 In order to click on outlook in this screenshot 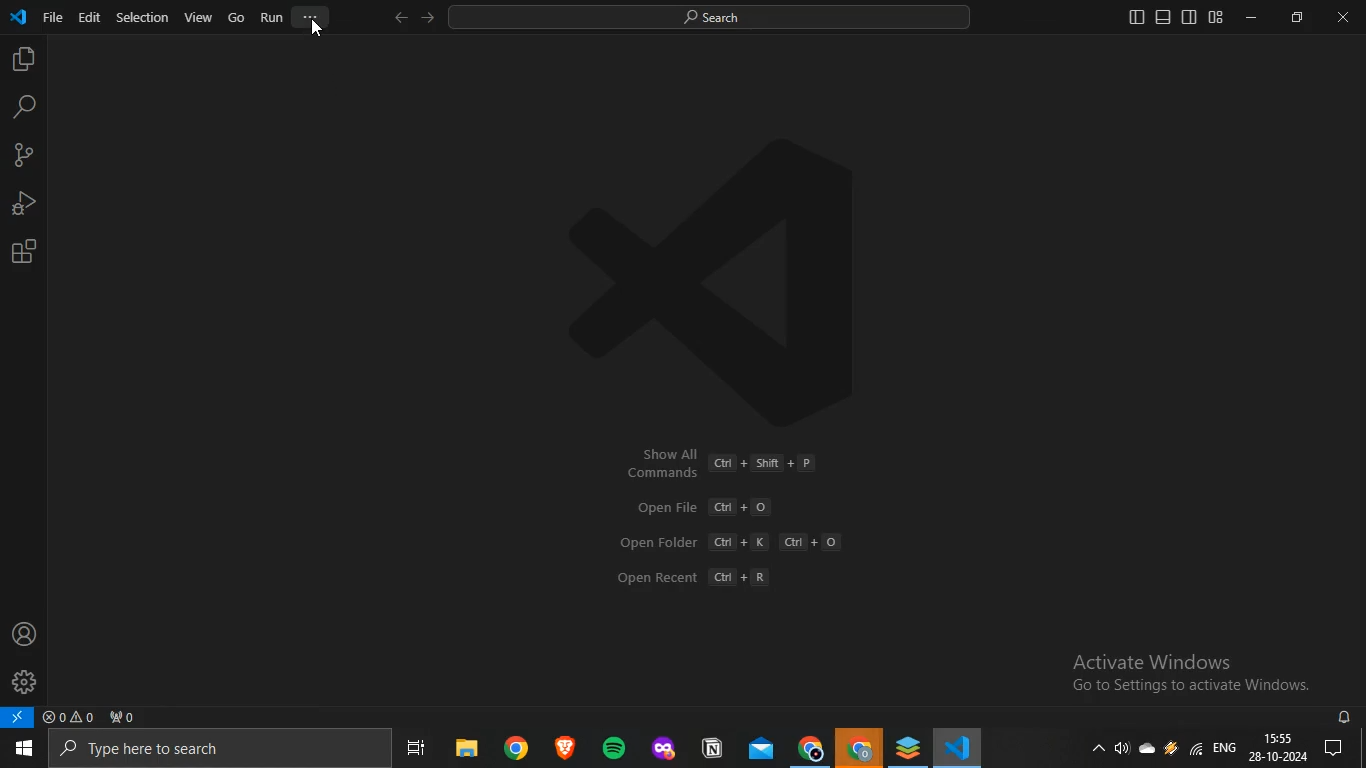, I will do `click(757, 750)`.